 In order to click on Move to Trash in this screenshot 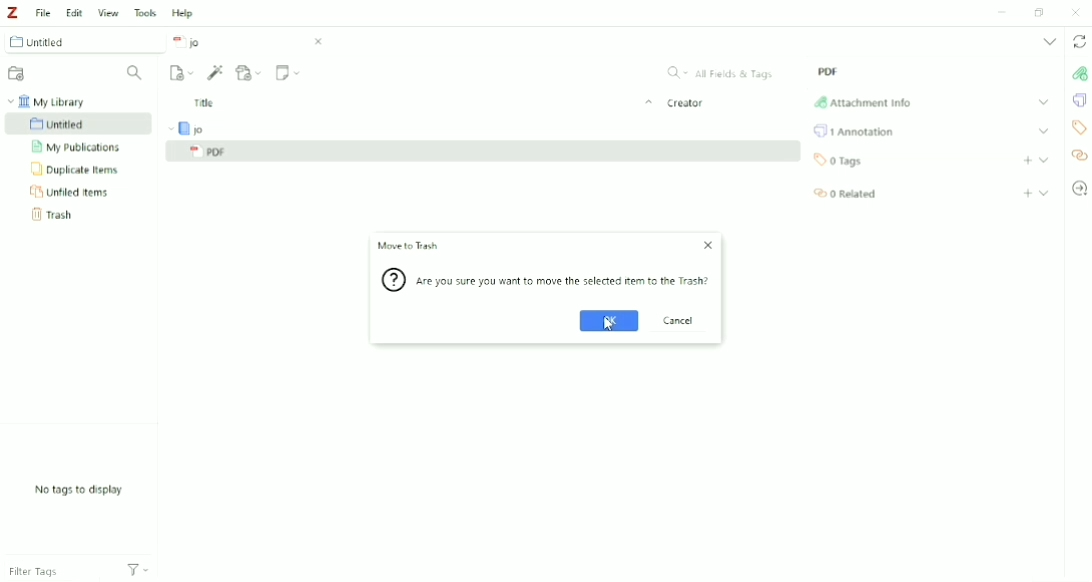, I will do `click(411, 245)`.